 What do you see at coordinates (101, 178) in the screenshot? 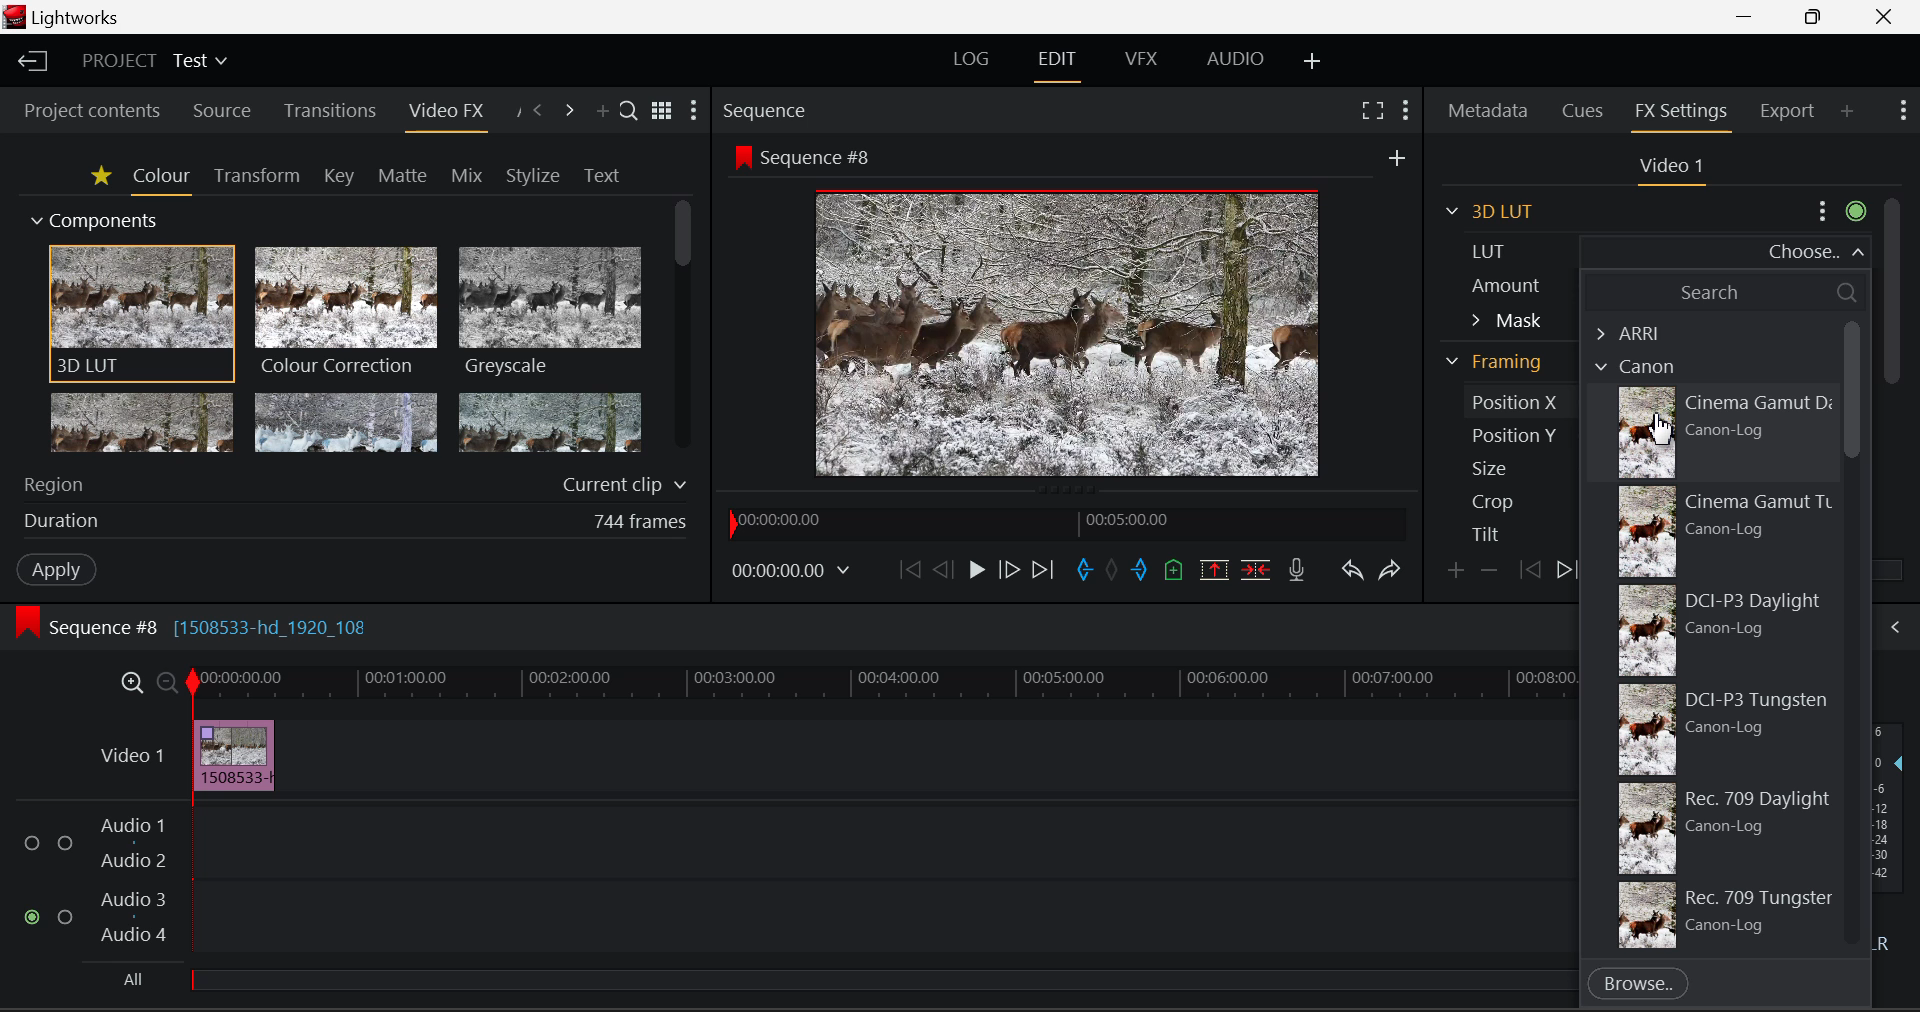
I see `Favorites` at bounding box center [101, 178].